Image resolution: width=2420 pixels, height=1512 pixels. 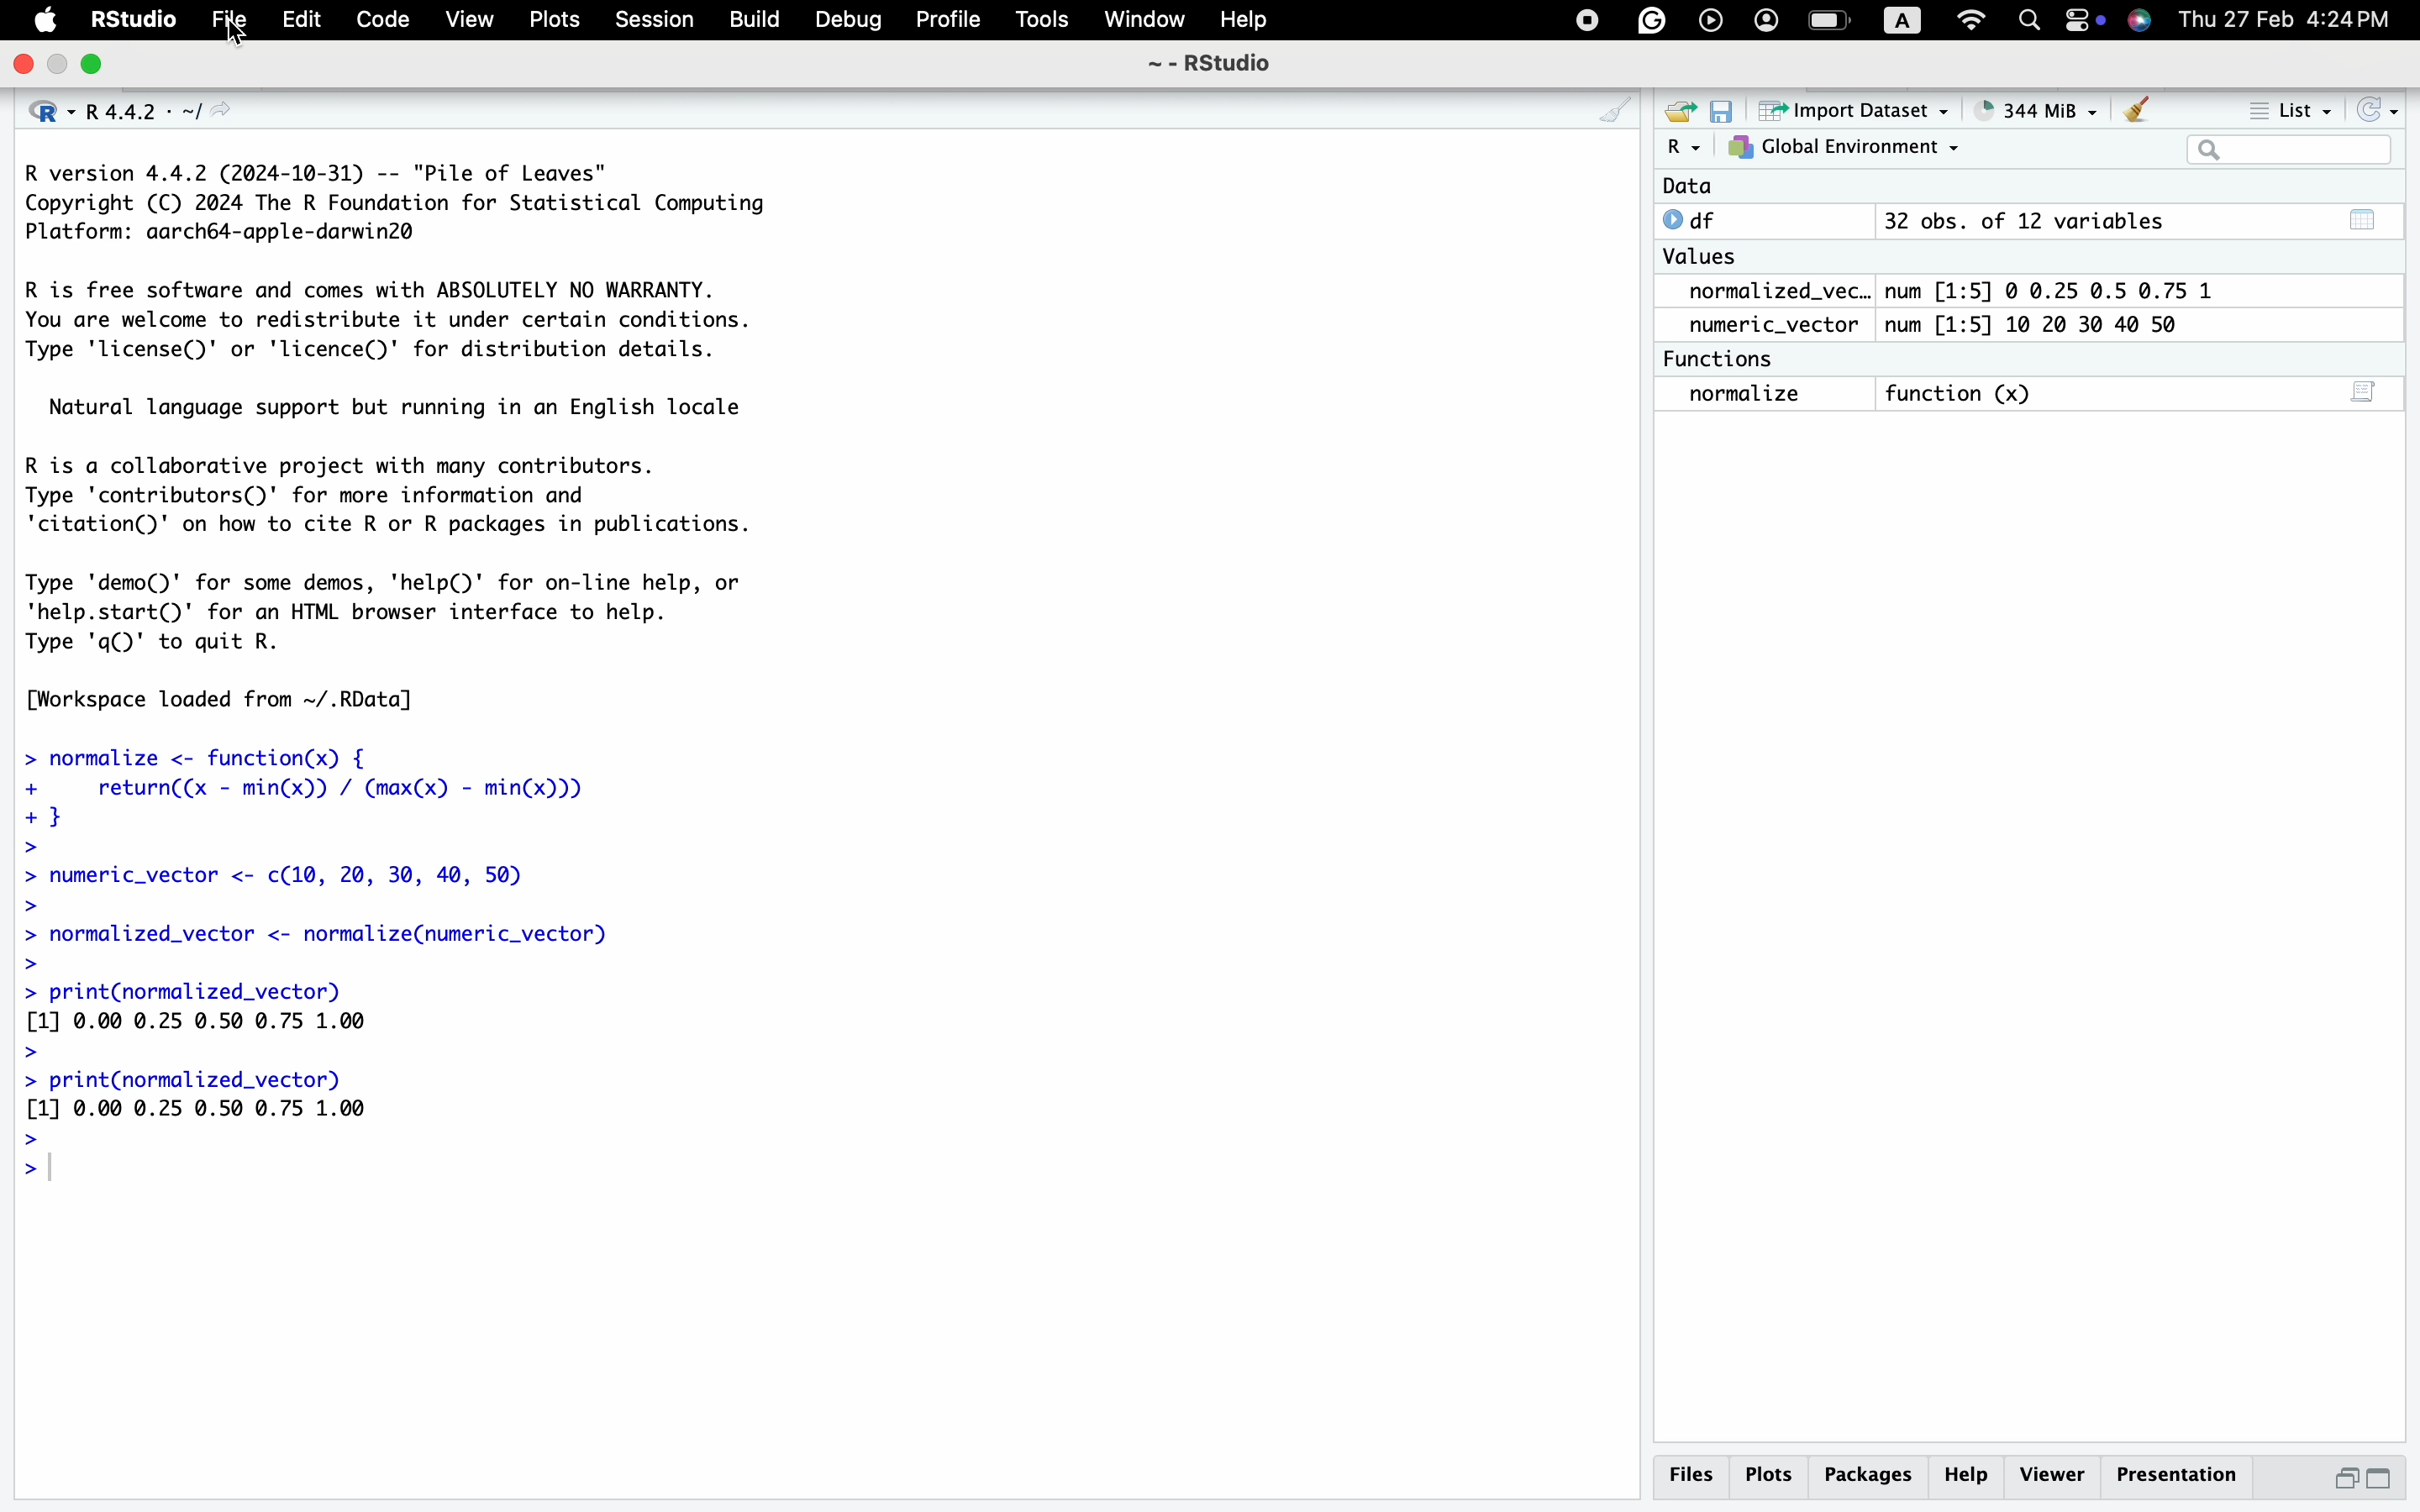 What do you see at coordinates (380, 22) in the screenshot?
I see `Code` at bounding box center [380, 22].